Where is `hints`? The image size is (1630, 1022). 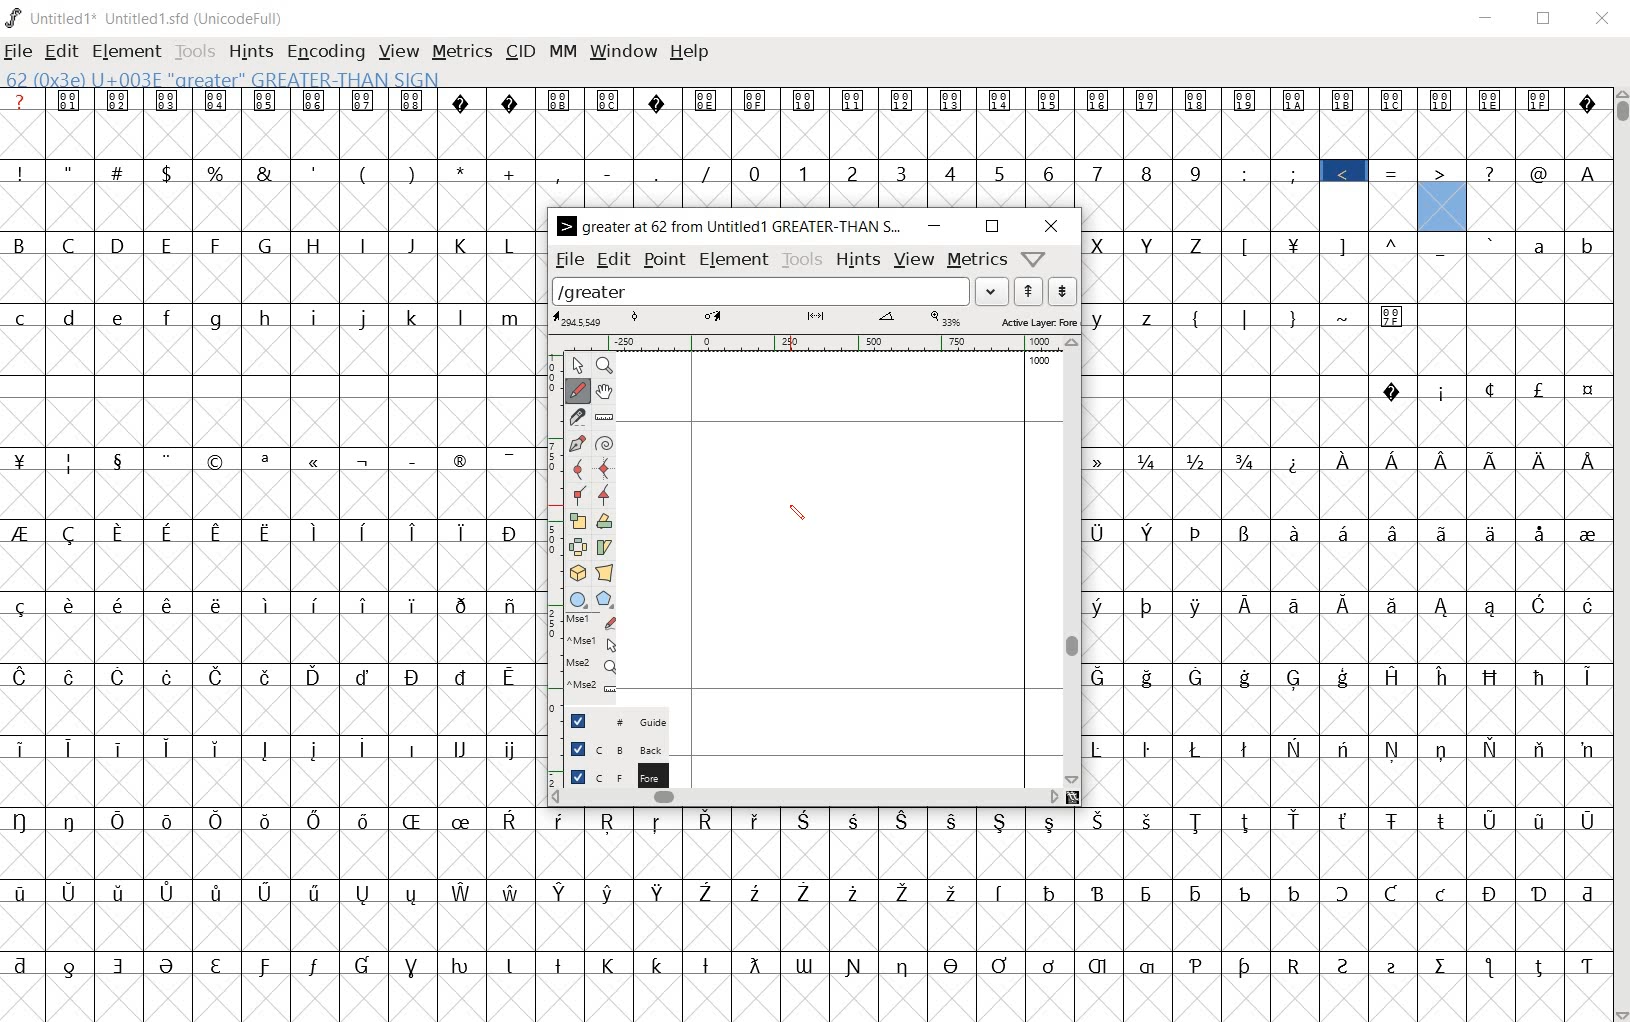
hints is located at coordinates (251, 52).